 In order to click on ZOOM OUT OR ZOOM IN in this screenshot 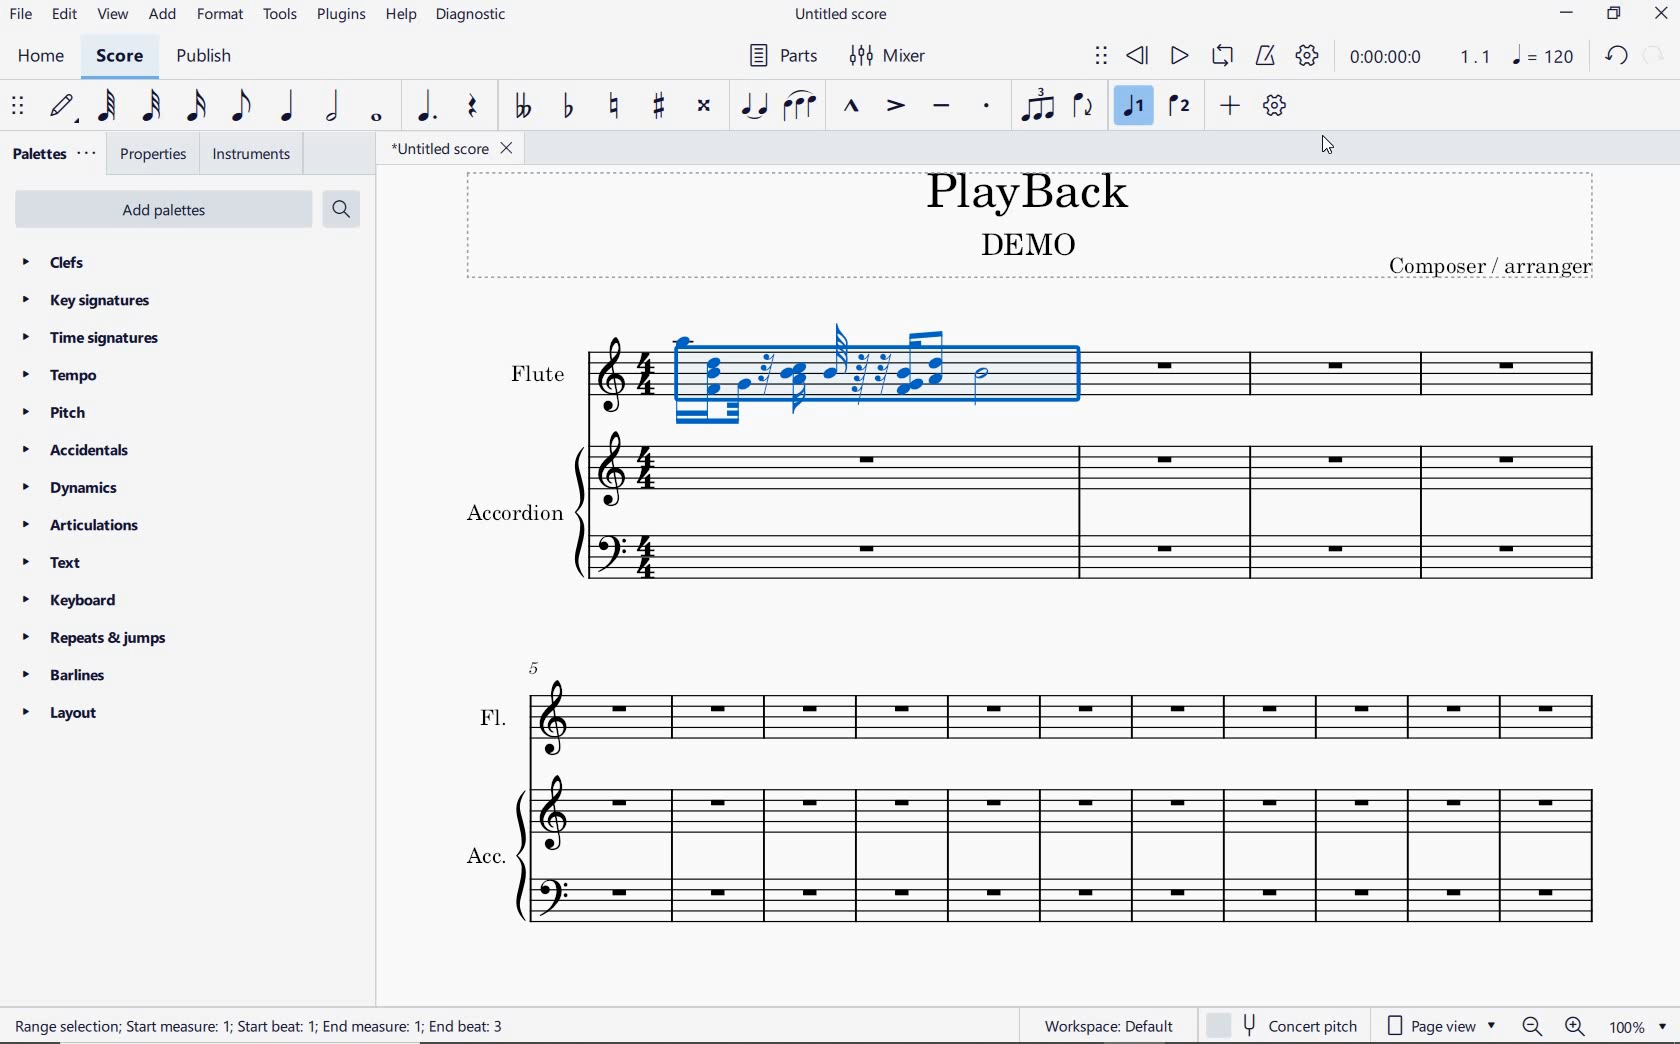, I will do `click(1553, 1025)`.